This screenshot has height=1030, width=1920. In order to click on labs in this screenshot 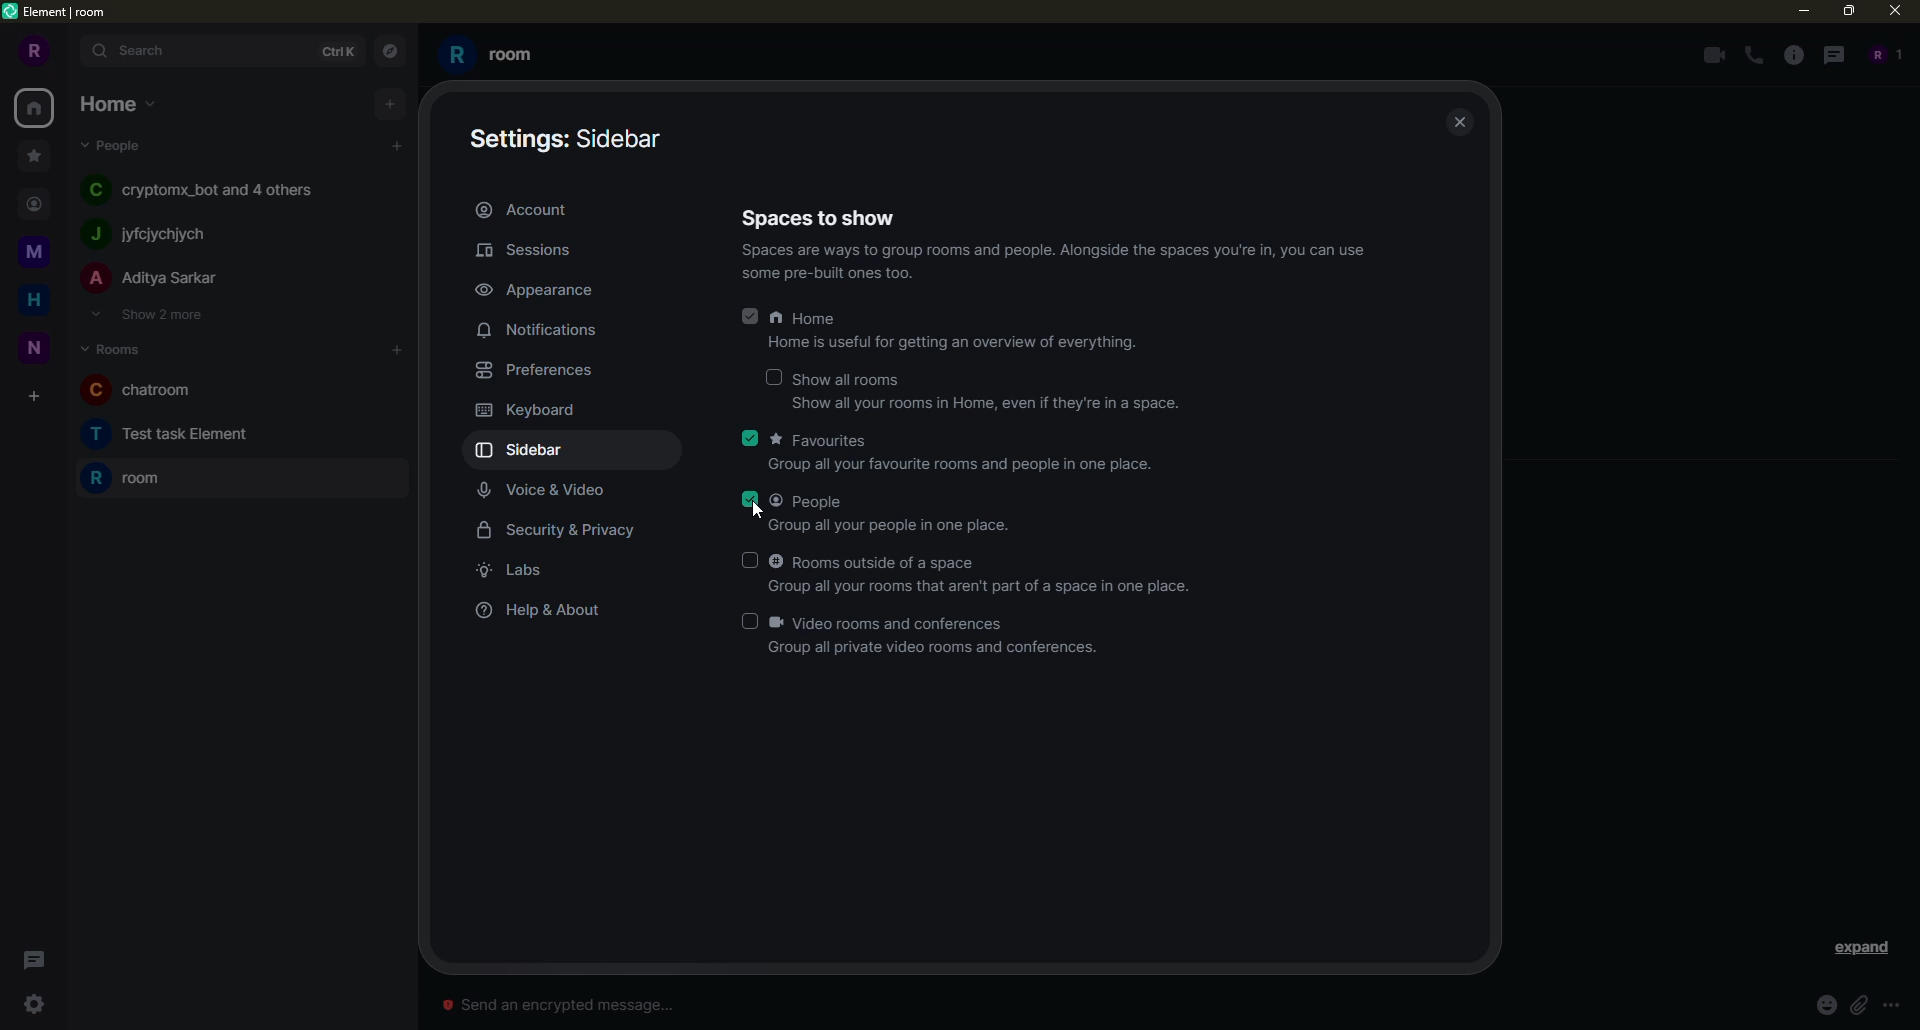, I will do `click(518, 571)`.